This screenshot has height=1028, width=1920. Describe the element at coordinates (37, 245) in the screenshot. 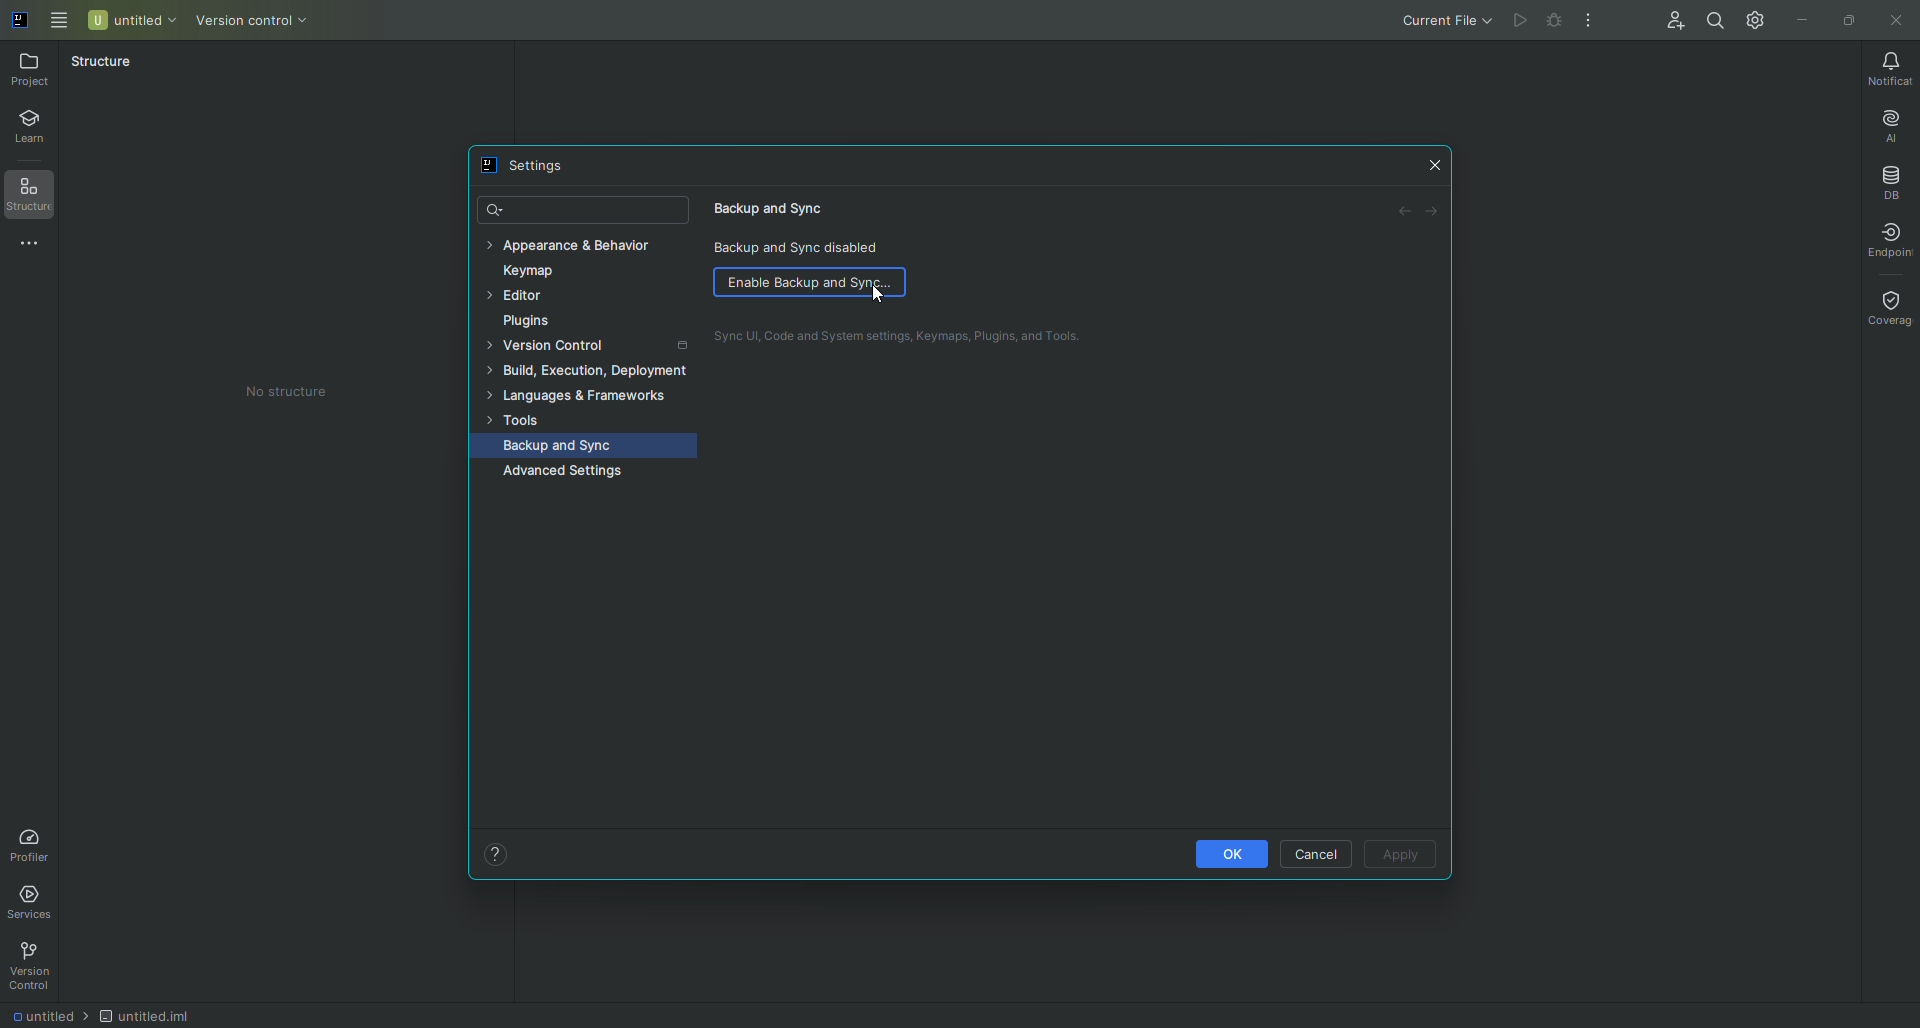

I see `More tools` at that location.